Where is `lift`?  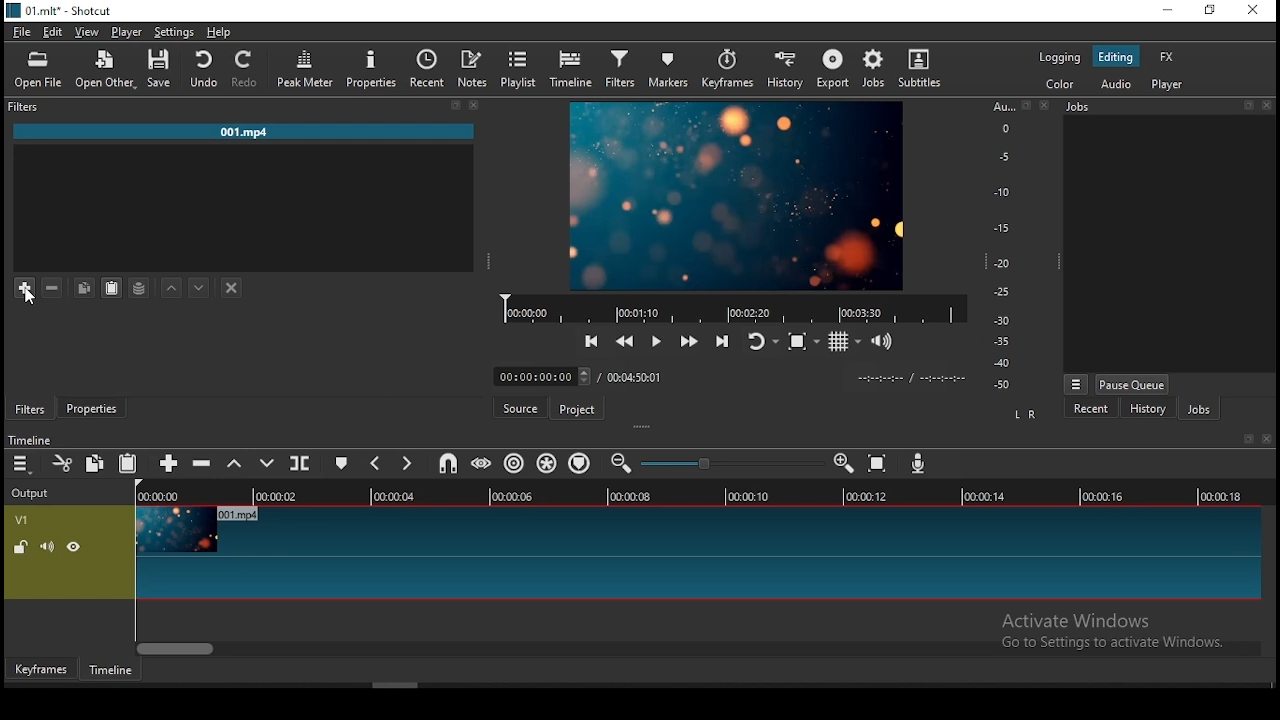 lift is located at coordinates (231, 464).